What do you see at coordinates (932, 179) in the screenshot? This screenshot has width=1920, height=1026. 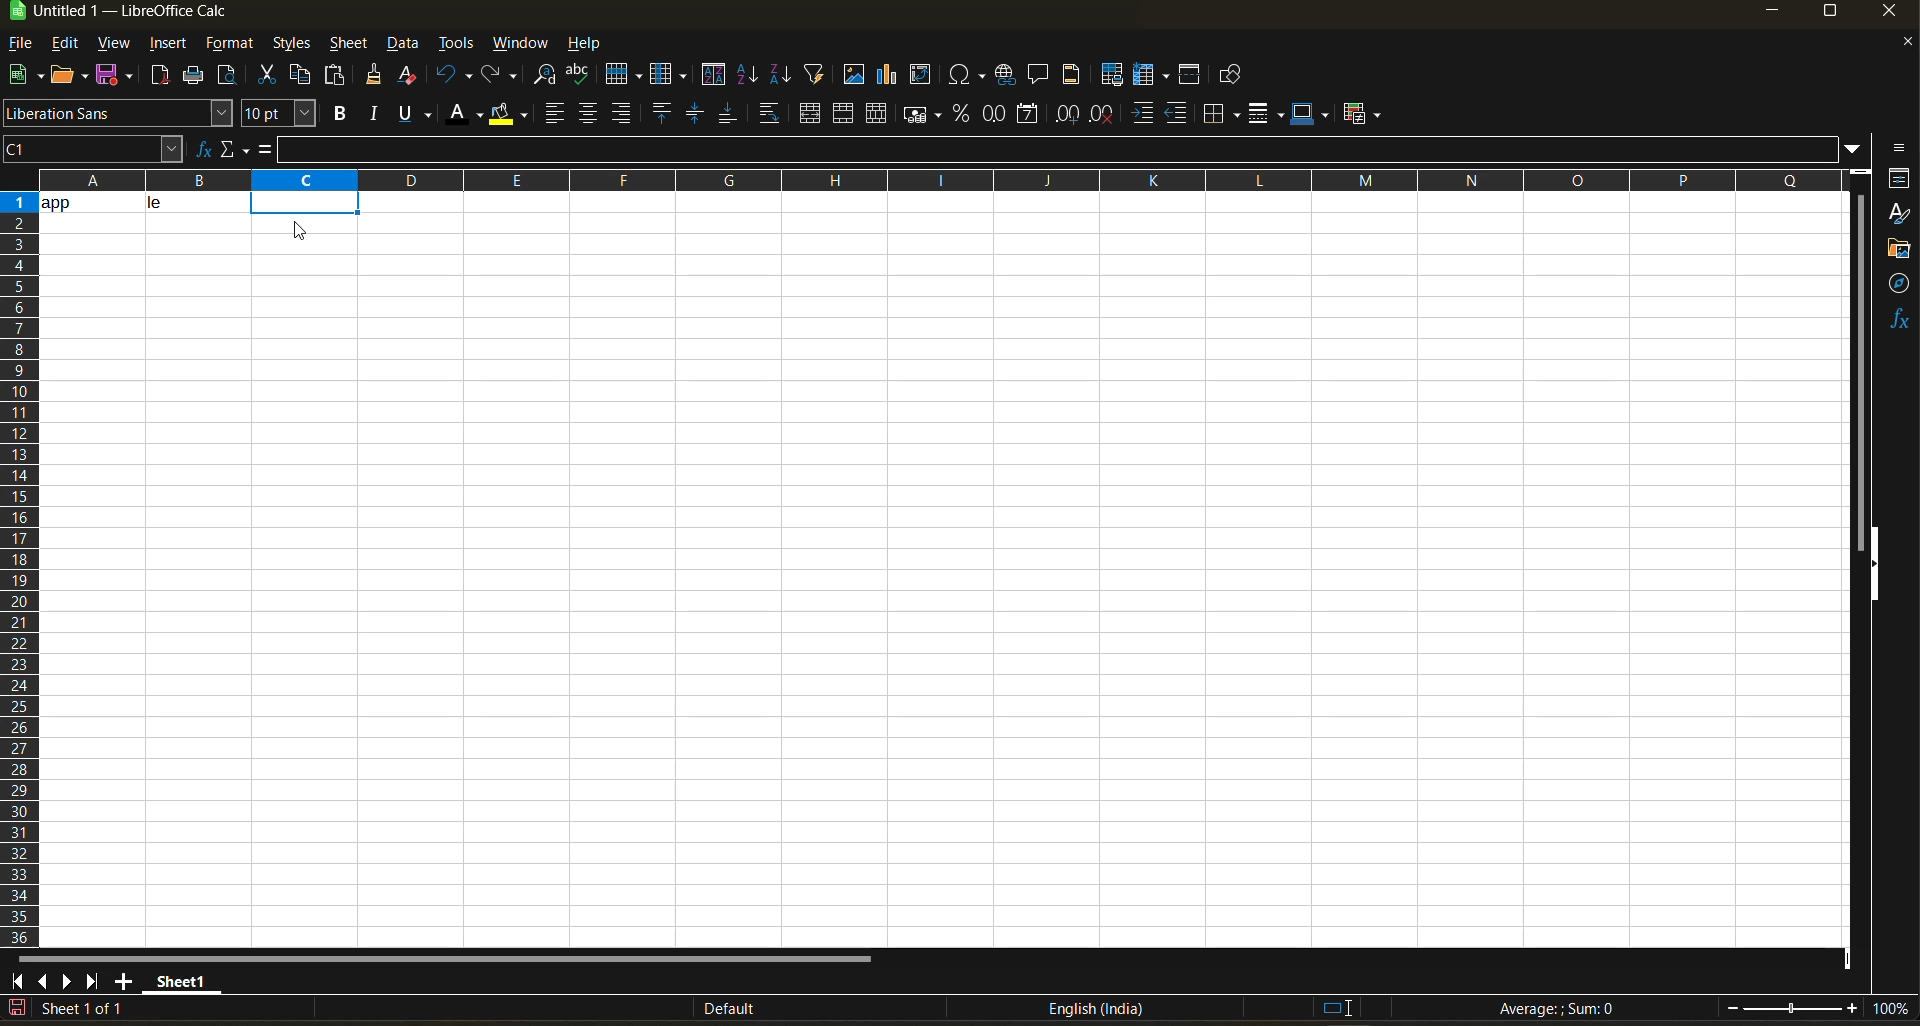 I see `rows` at bounding box center [932, 179].